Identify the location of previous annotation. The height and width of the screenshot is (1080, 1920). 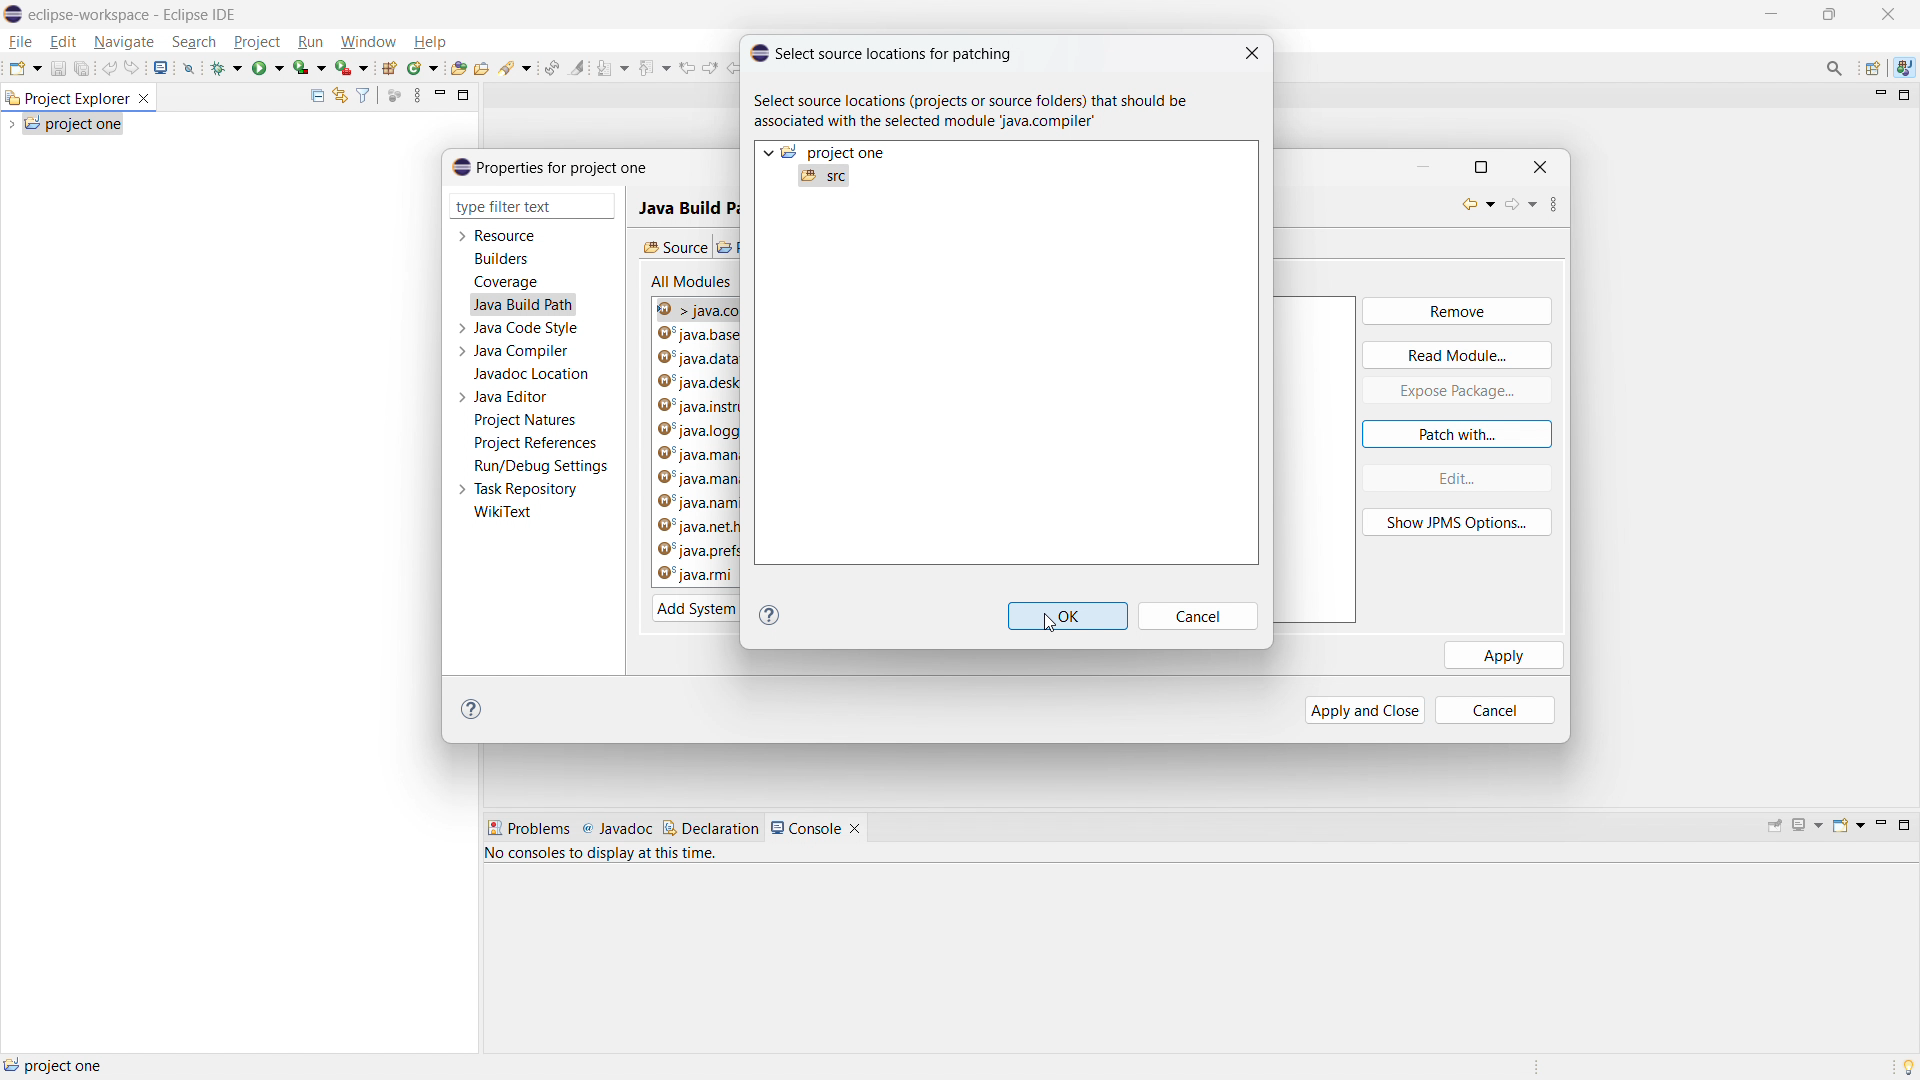
(653, 66).